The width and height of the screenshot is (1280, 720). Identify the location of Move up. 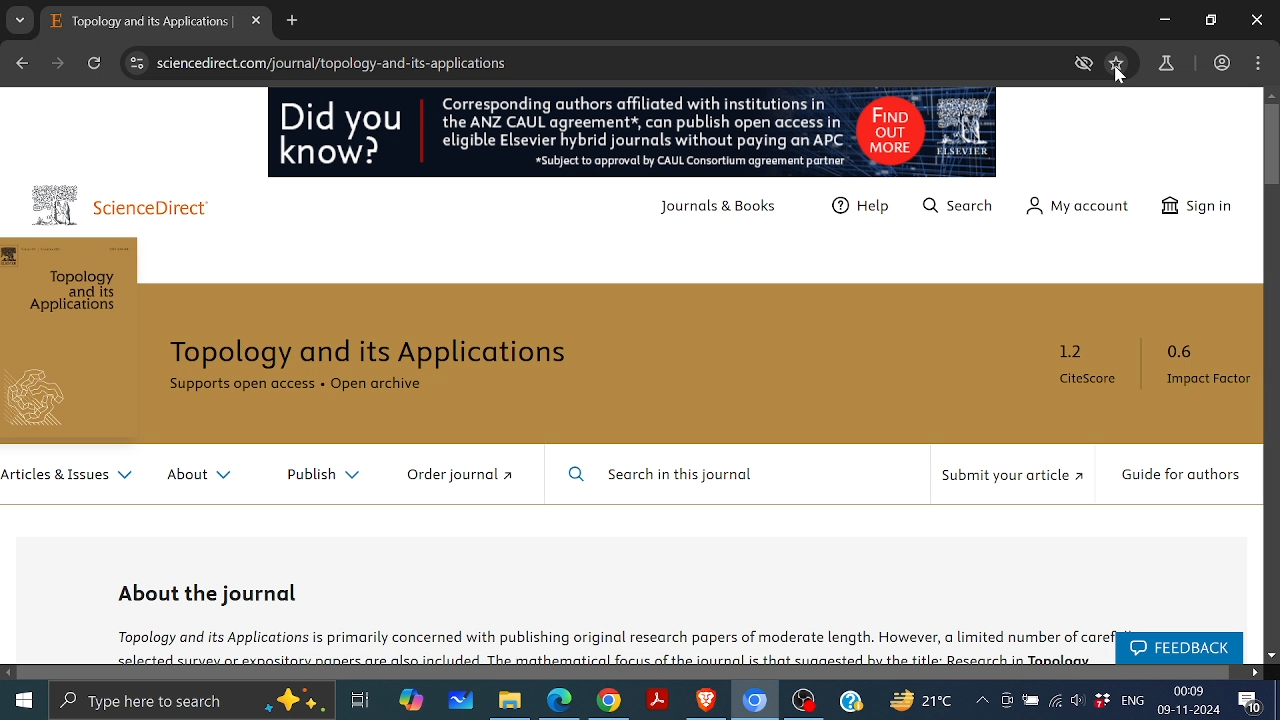
(1272, 96).